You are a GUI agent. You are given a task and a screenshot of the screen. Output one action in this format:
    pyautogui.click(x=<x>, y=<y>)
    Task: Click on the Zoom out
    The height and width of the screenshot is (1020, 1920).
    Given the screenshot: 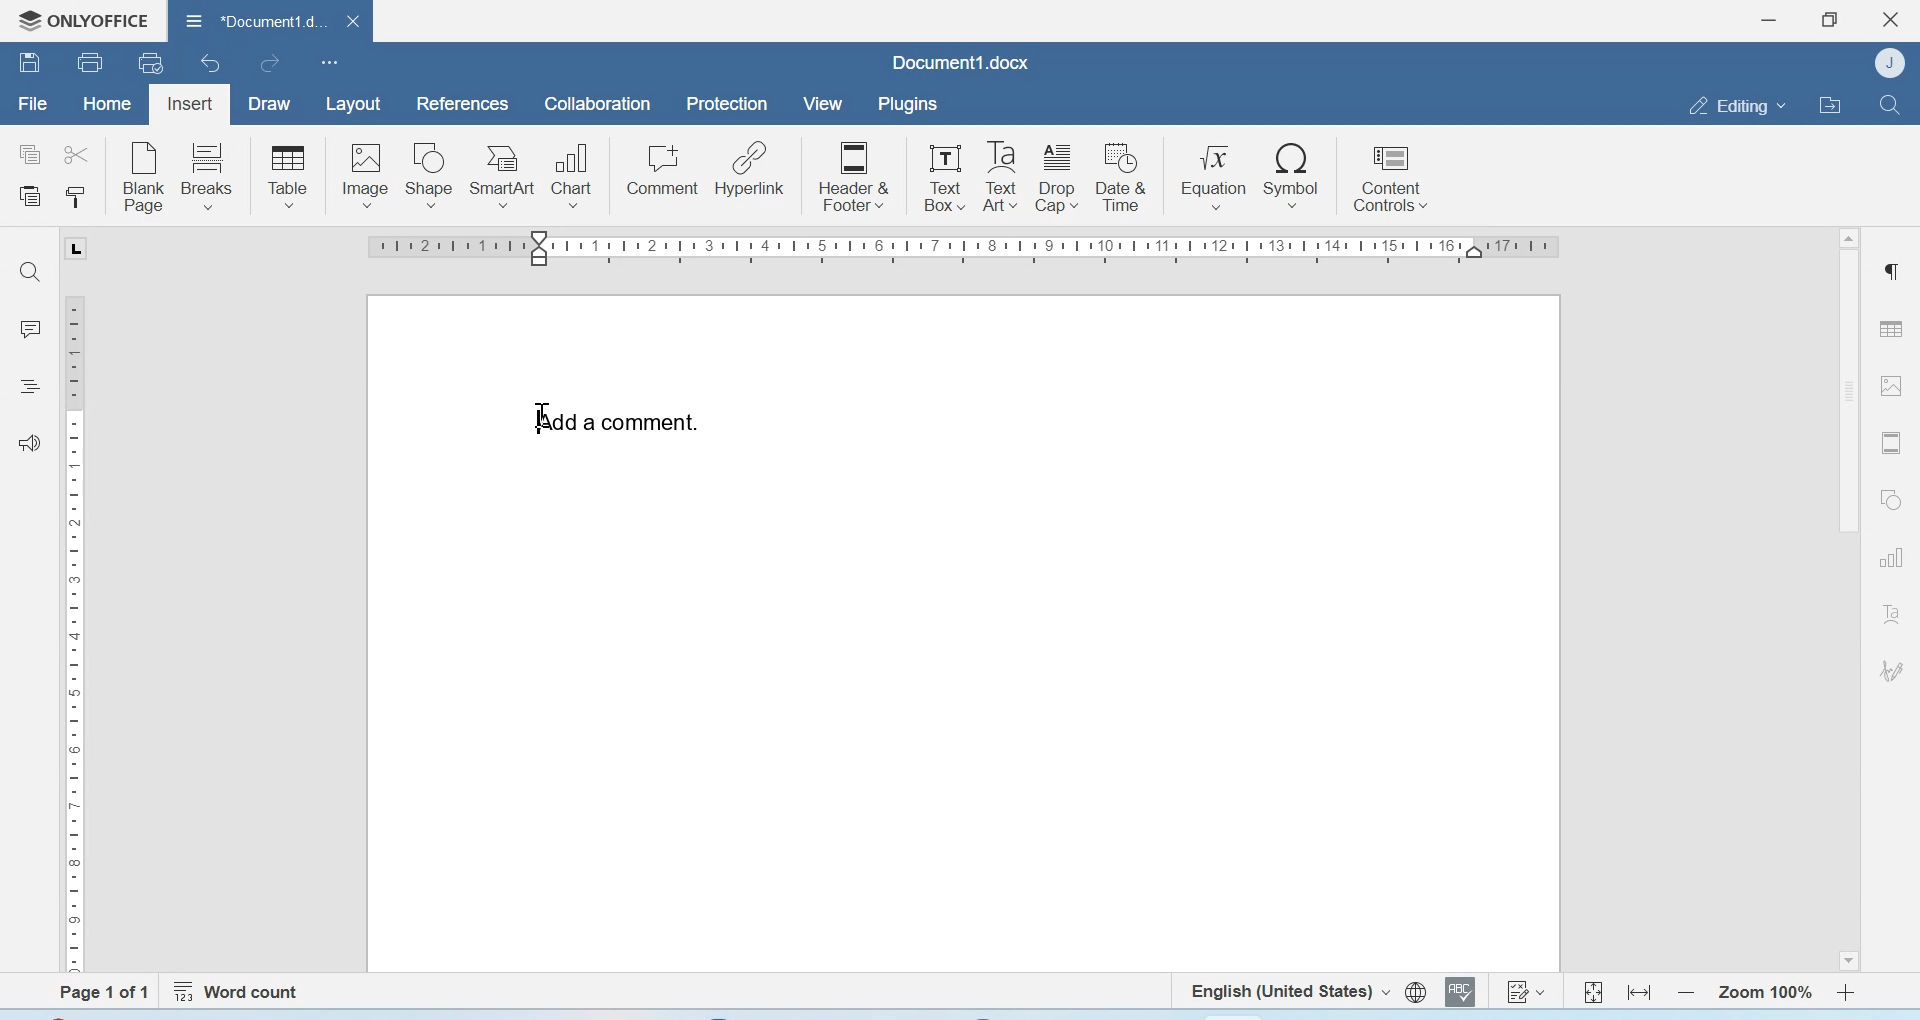 What is the action you would take?
    pyautogui.click(x=1686, y=992)
    